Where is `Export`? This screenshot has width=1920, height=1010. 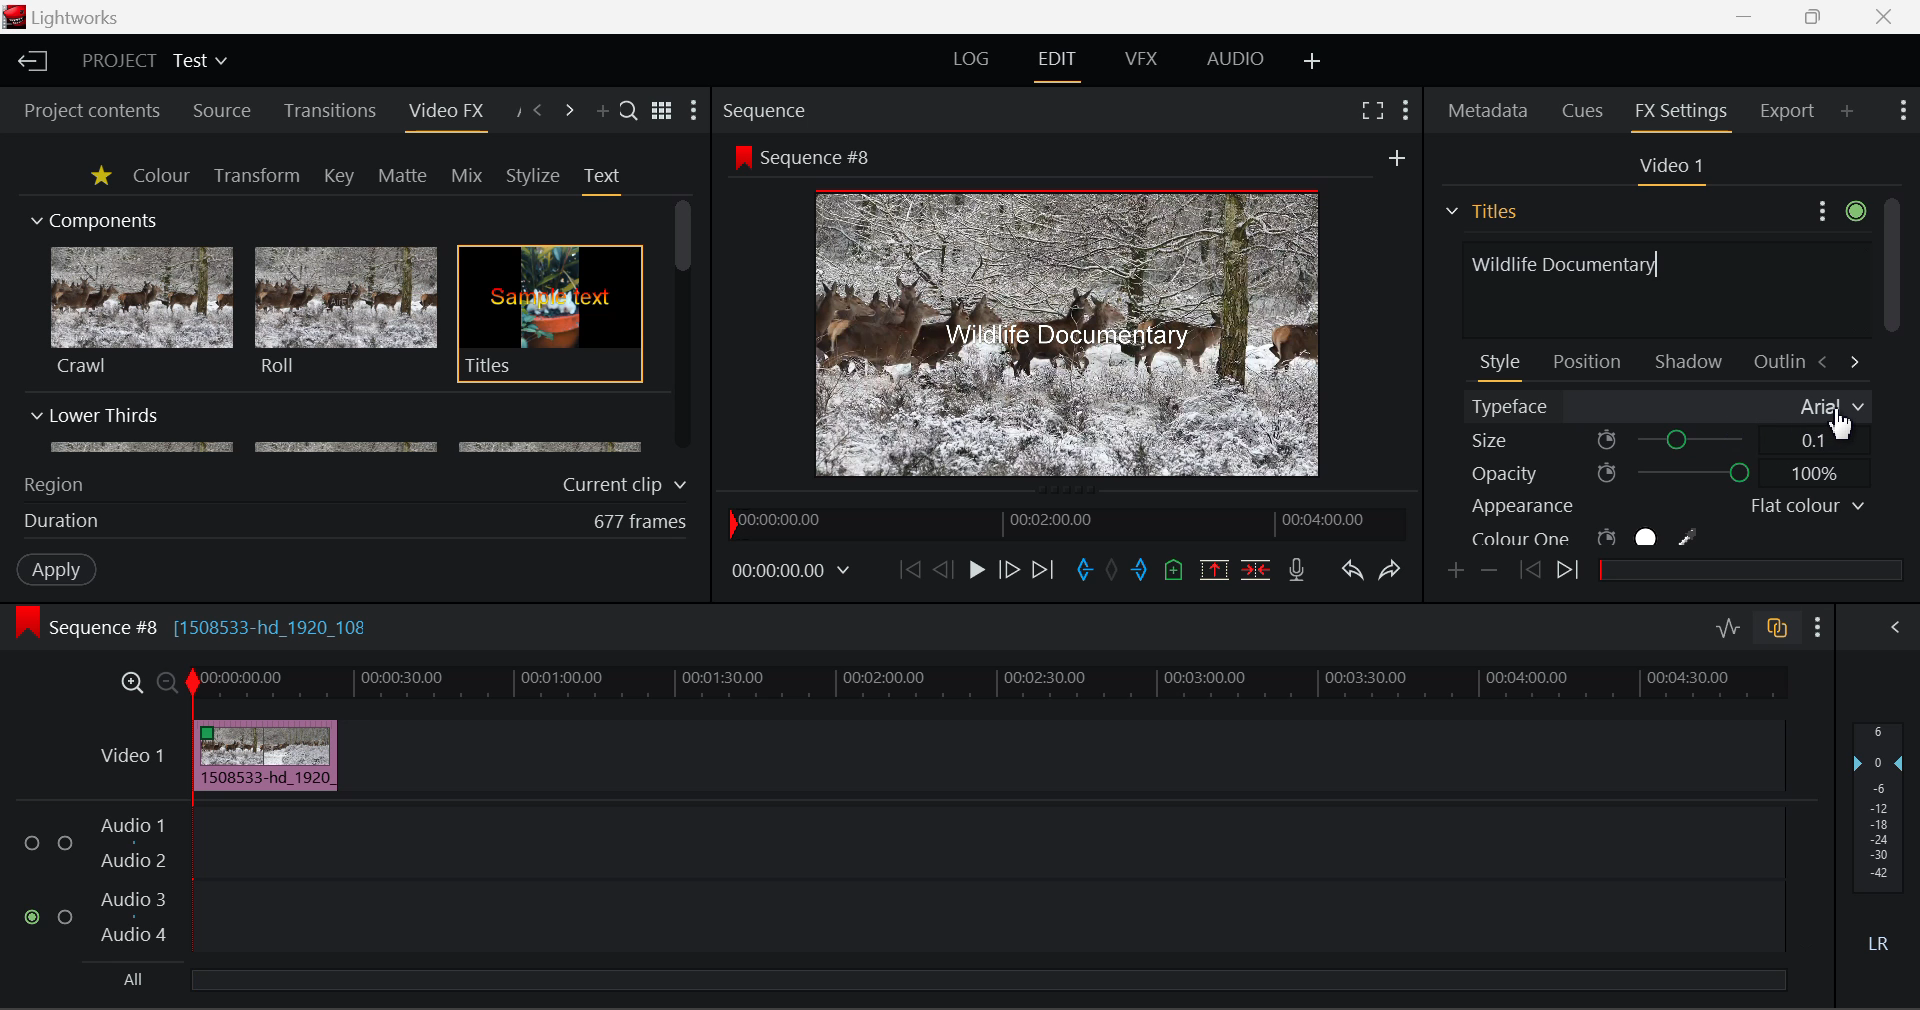
Export is located at coordinates (1788, 111).